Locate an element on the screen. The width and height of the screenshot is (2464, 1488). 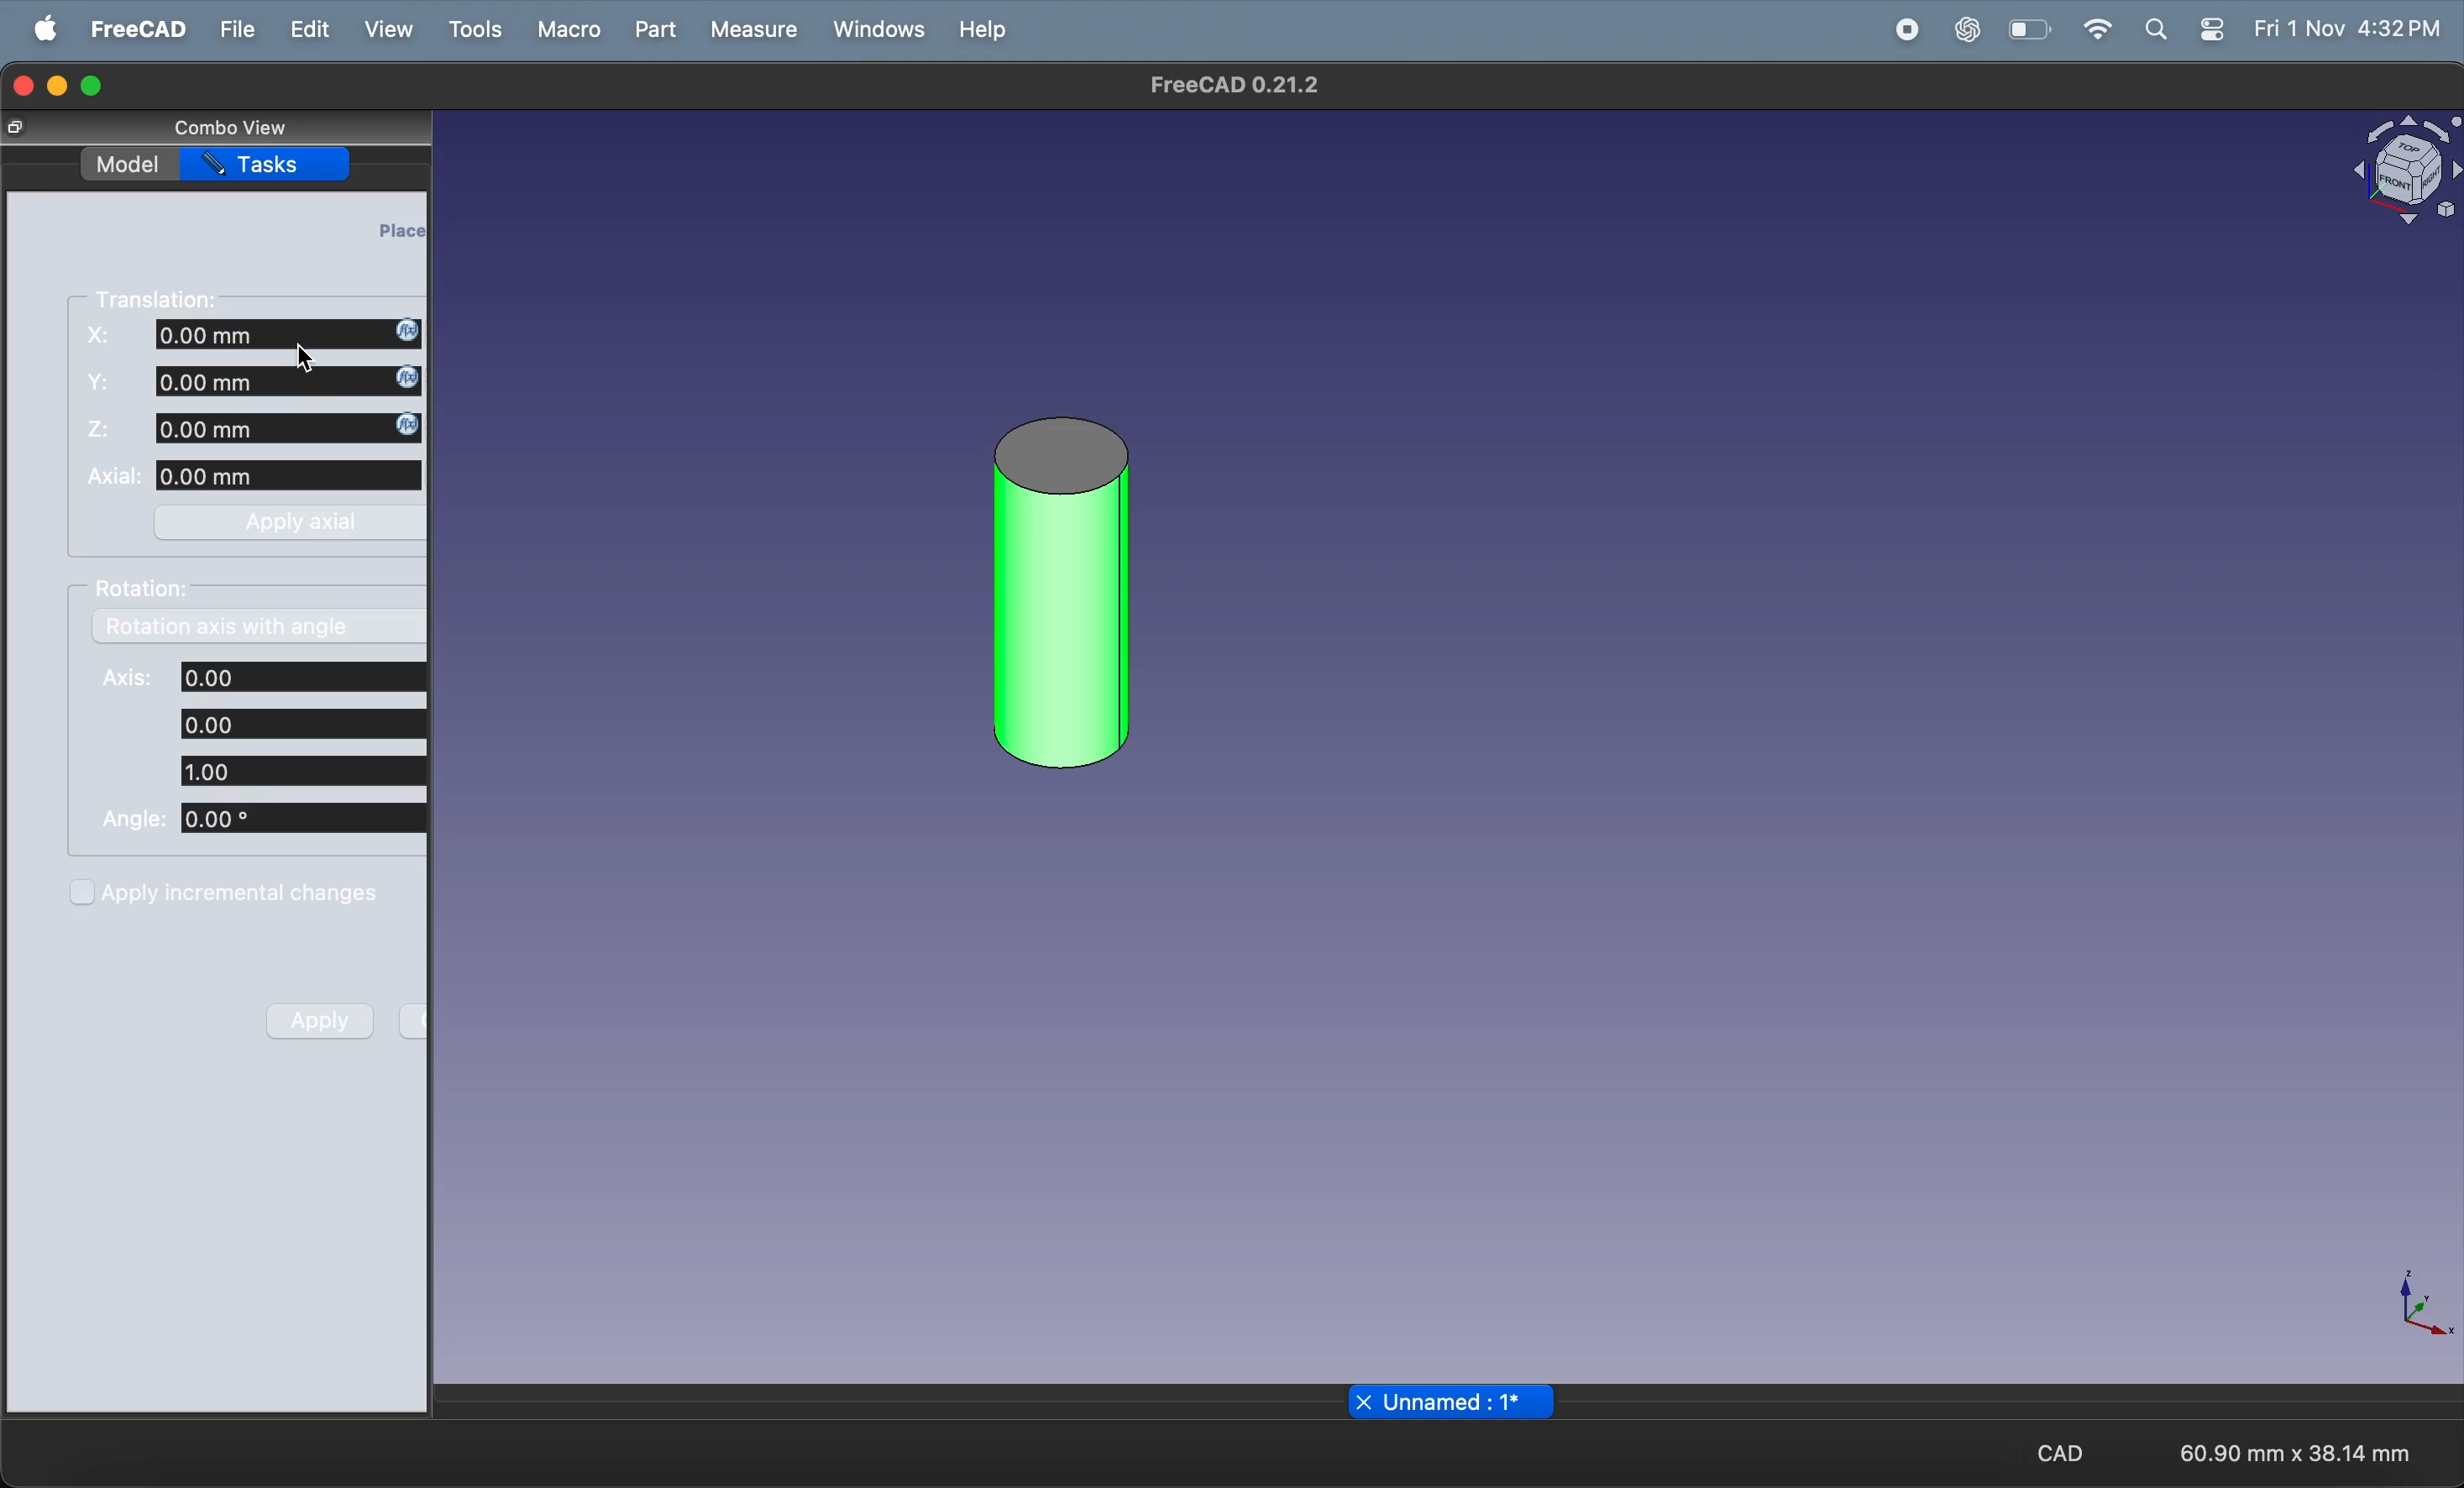
apply axial is located at coordinates (287, 526).